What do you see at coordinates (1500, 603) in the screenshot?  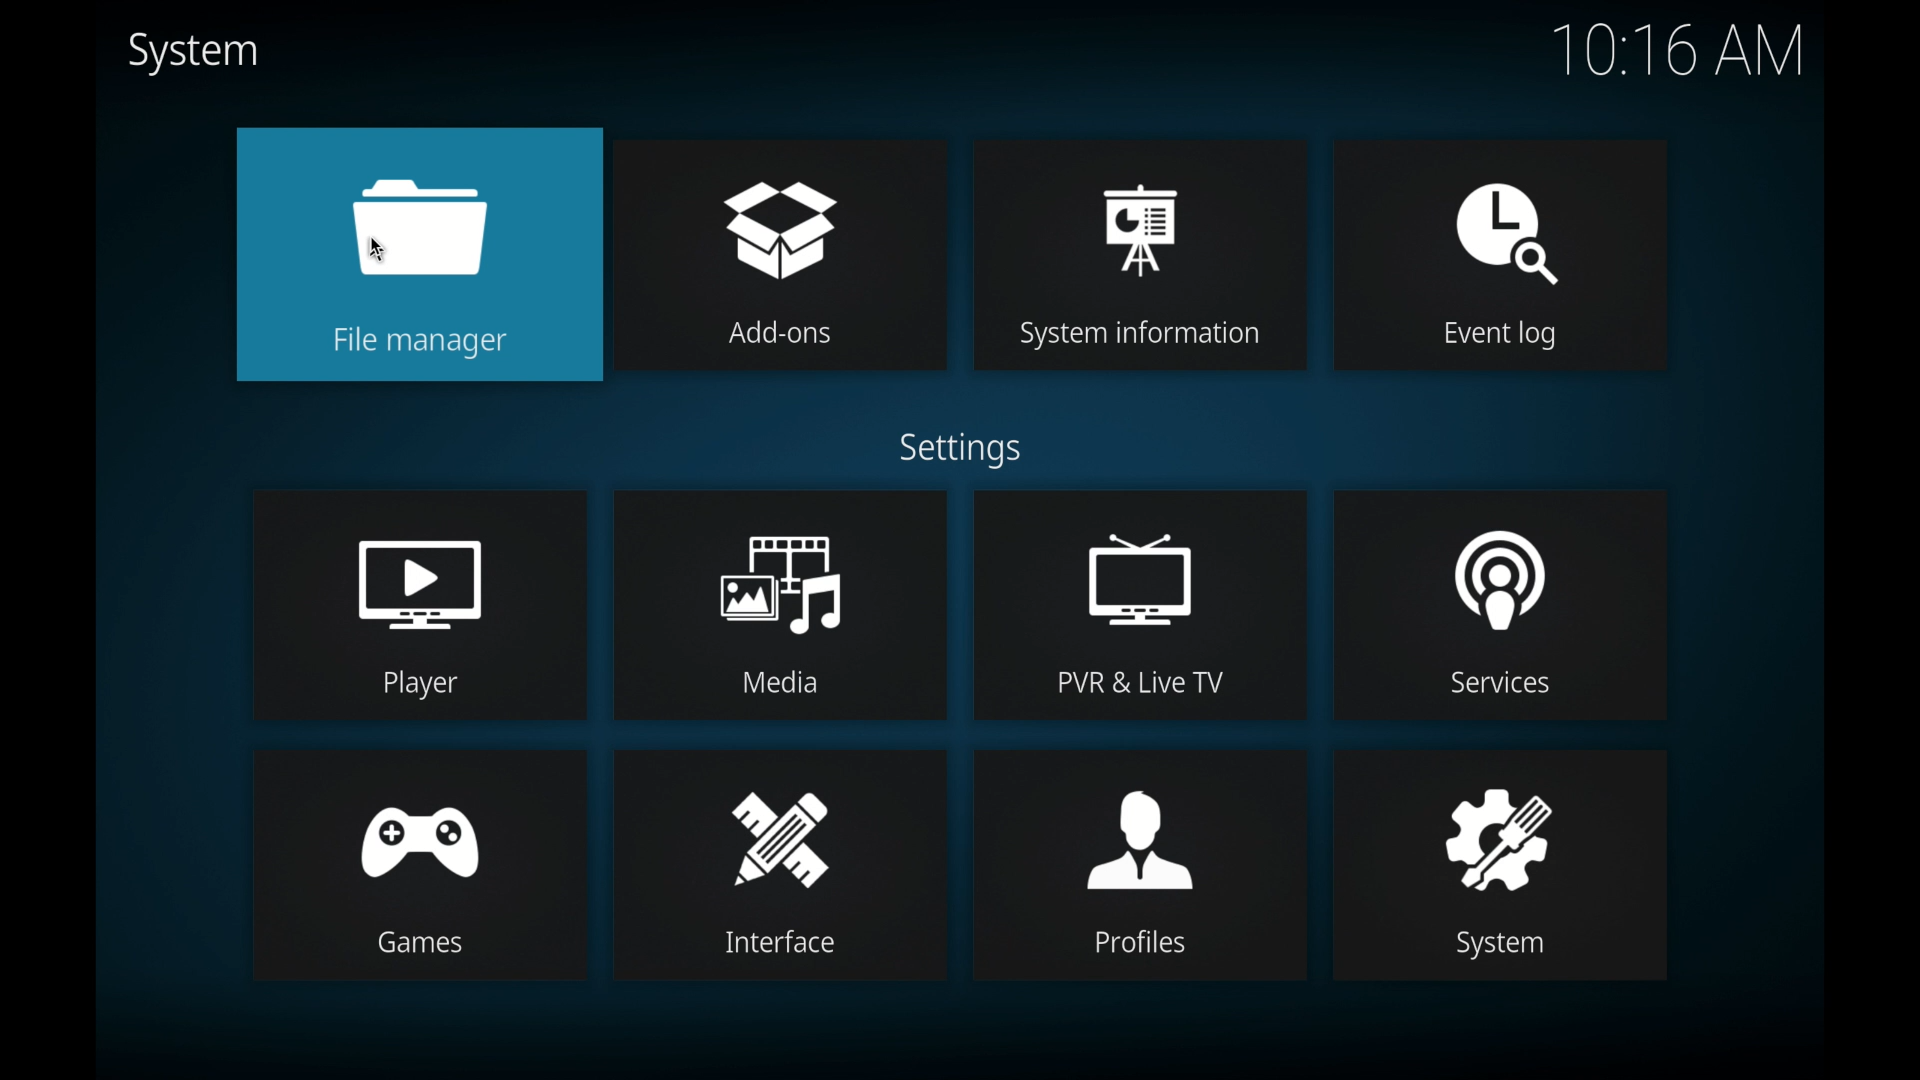 I see `services` at bounding box center [1500, 603].